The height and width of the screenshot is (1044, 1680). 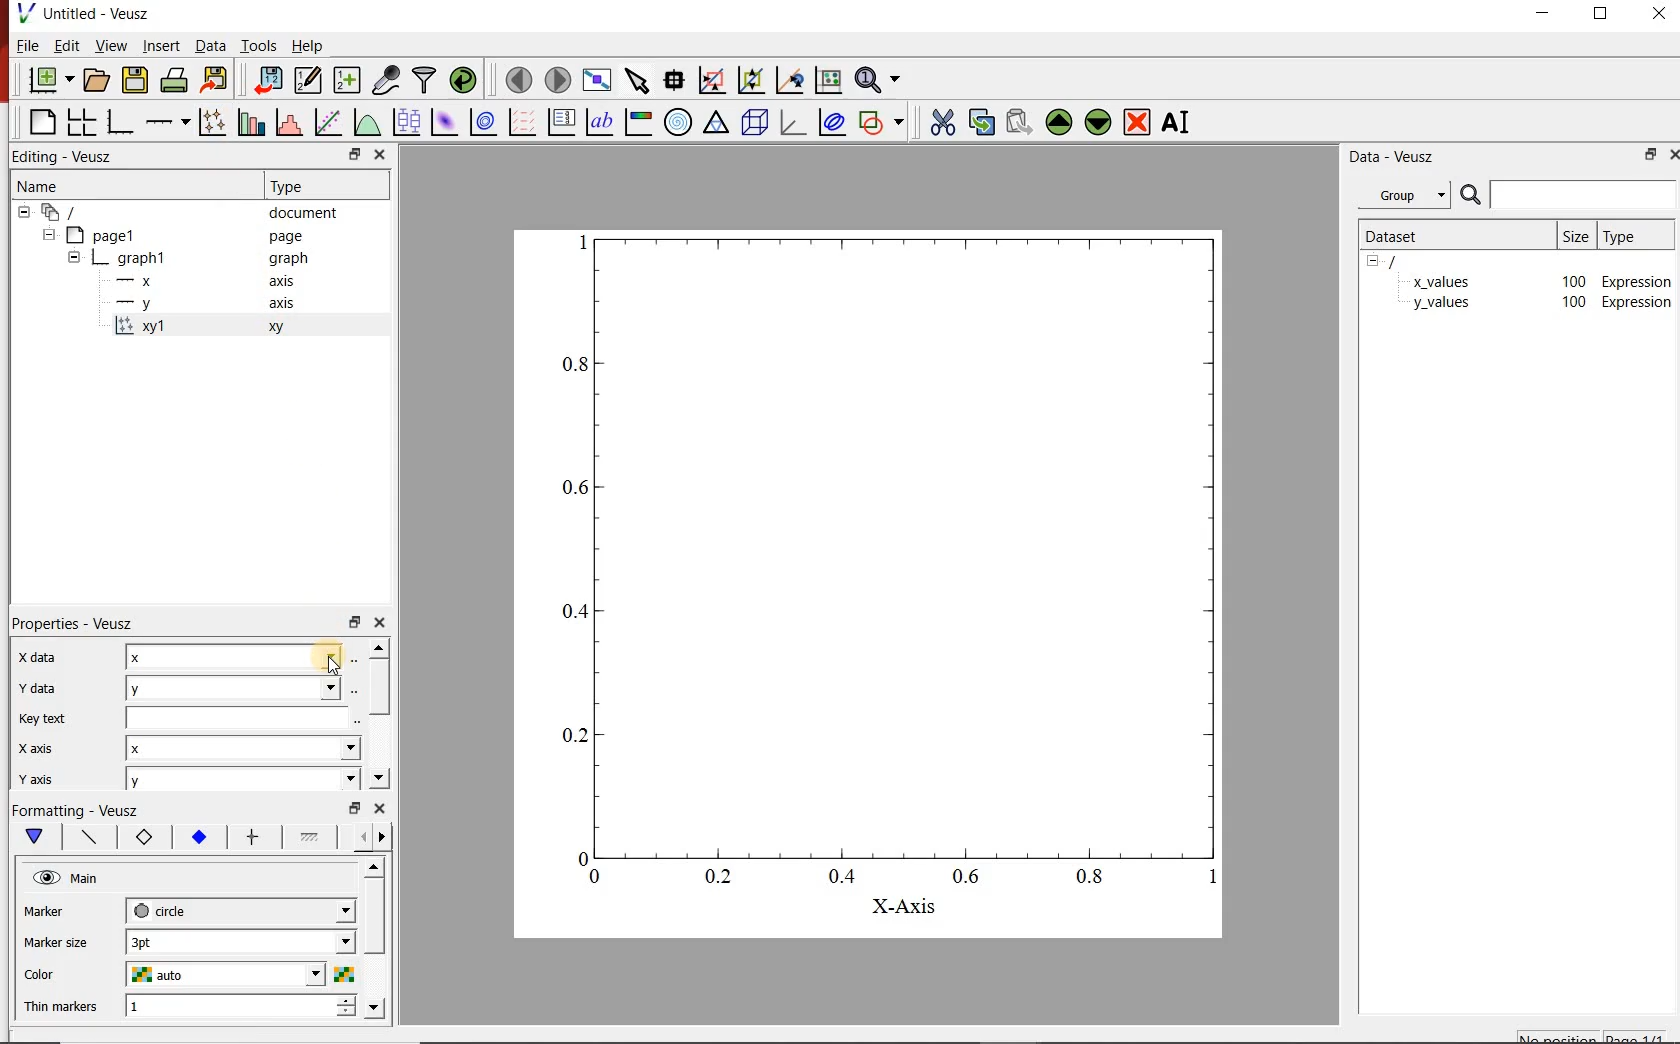 What do you see at coordinates (343, 974) in the screenshot?
I see `colors` at bounding box center [343, 974].